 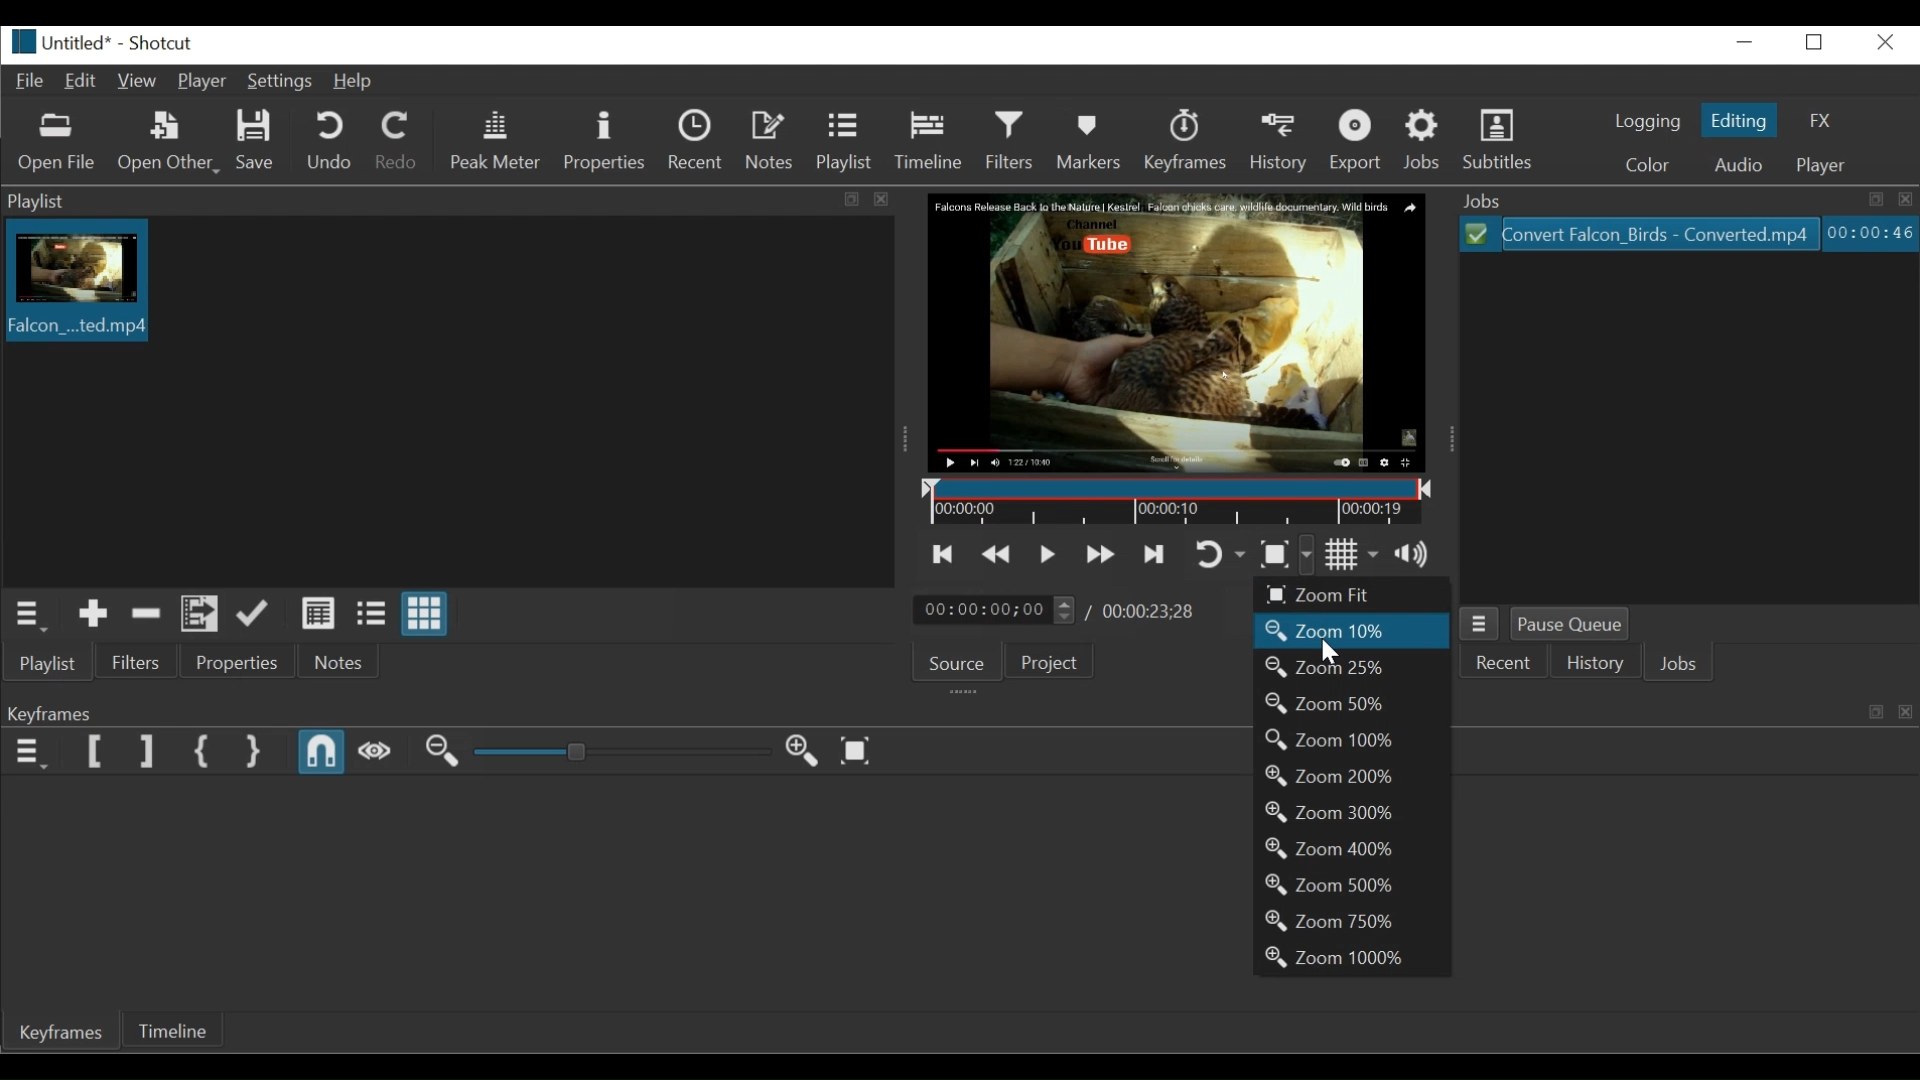 What do you see at coordinates (1685, 427) in the screenshot?
I see `File Viewer` at bounding box center [1685, 427].